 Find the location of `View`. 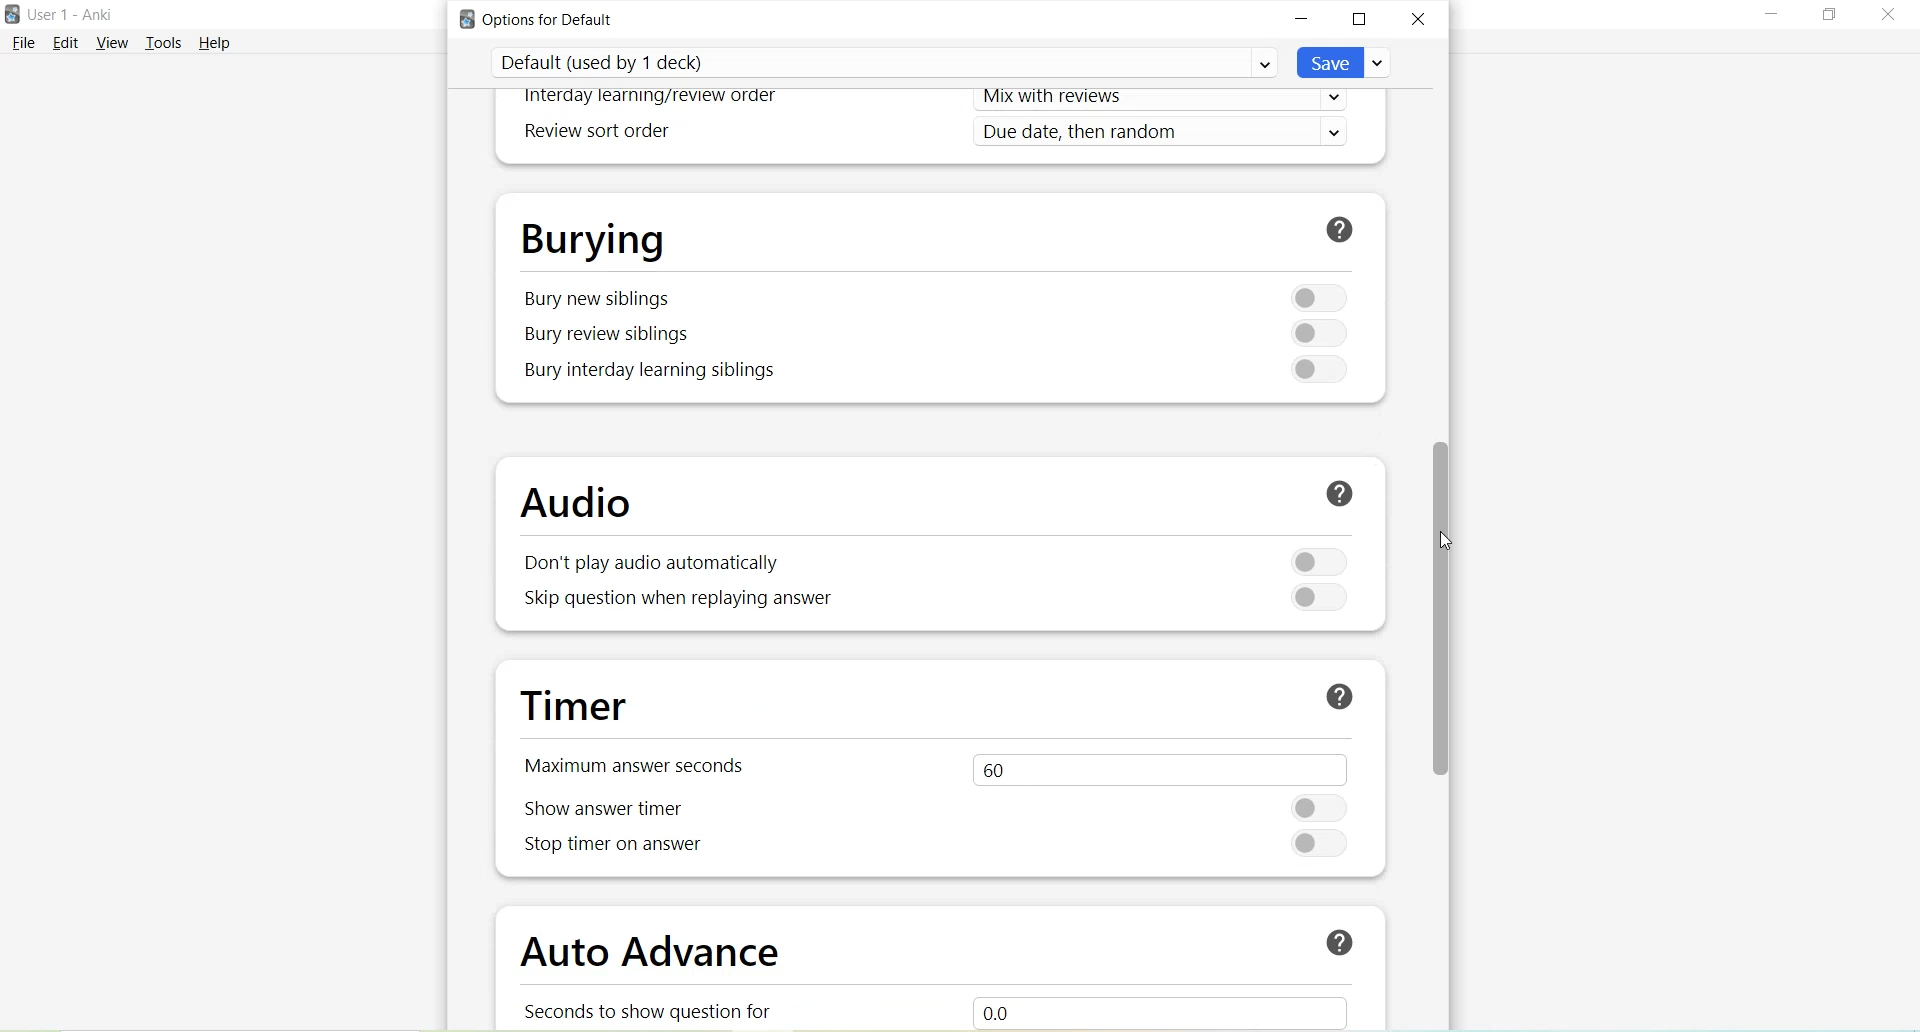

View is located at coordinates (116, 42).